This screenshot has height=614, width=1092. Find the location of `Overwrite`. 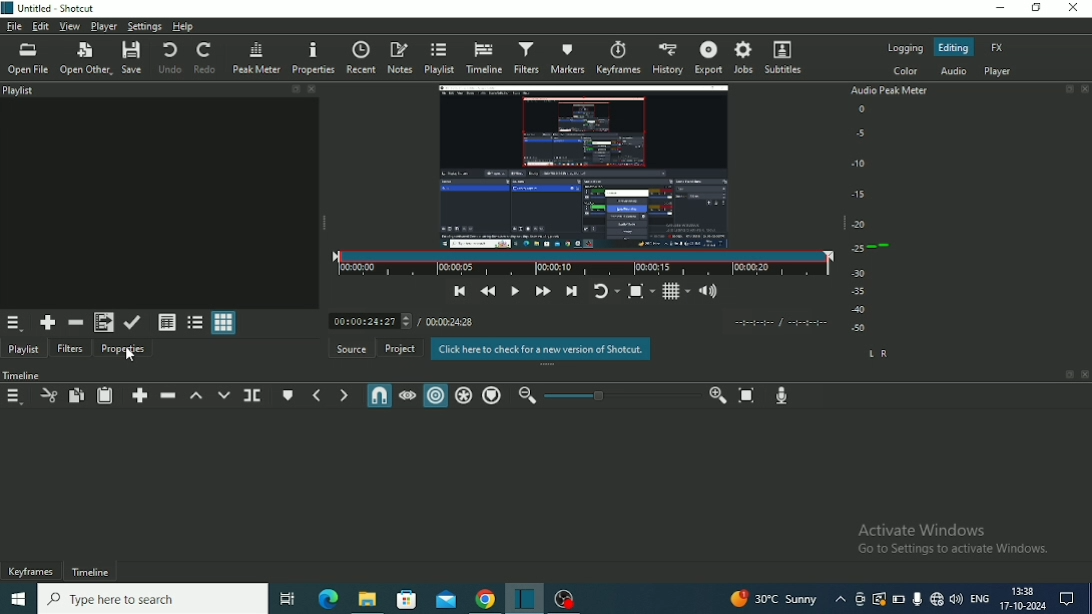

Overwrite is located at coordinates (224, 395).